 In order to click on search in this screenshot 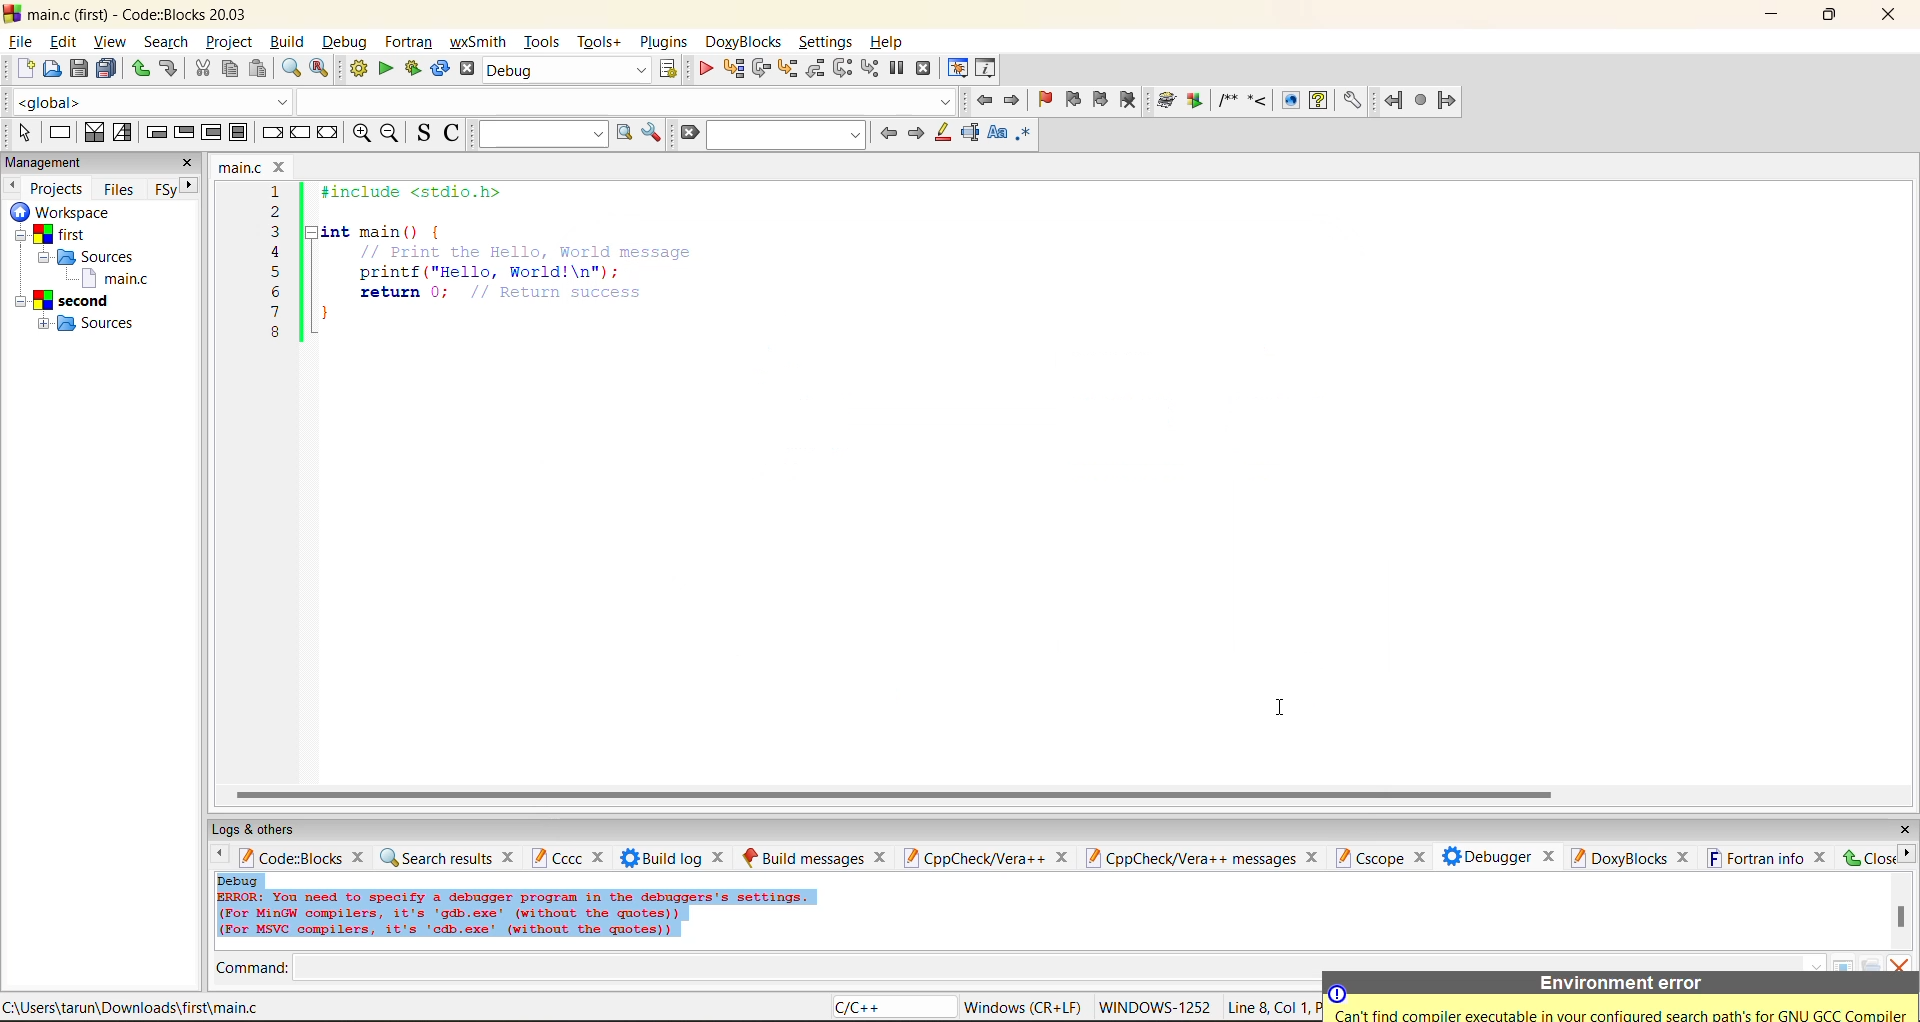, I will do `click(166, 41)`.